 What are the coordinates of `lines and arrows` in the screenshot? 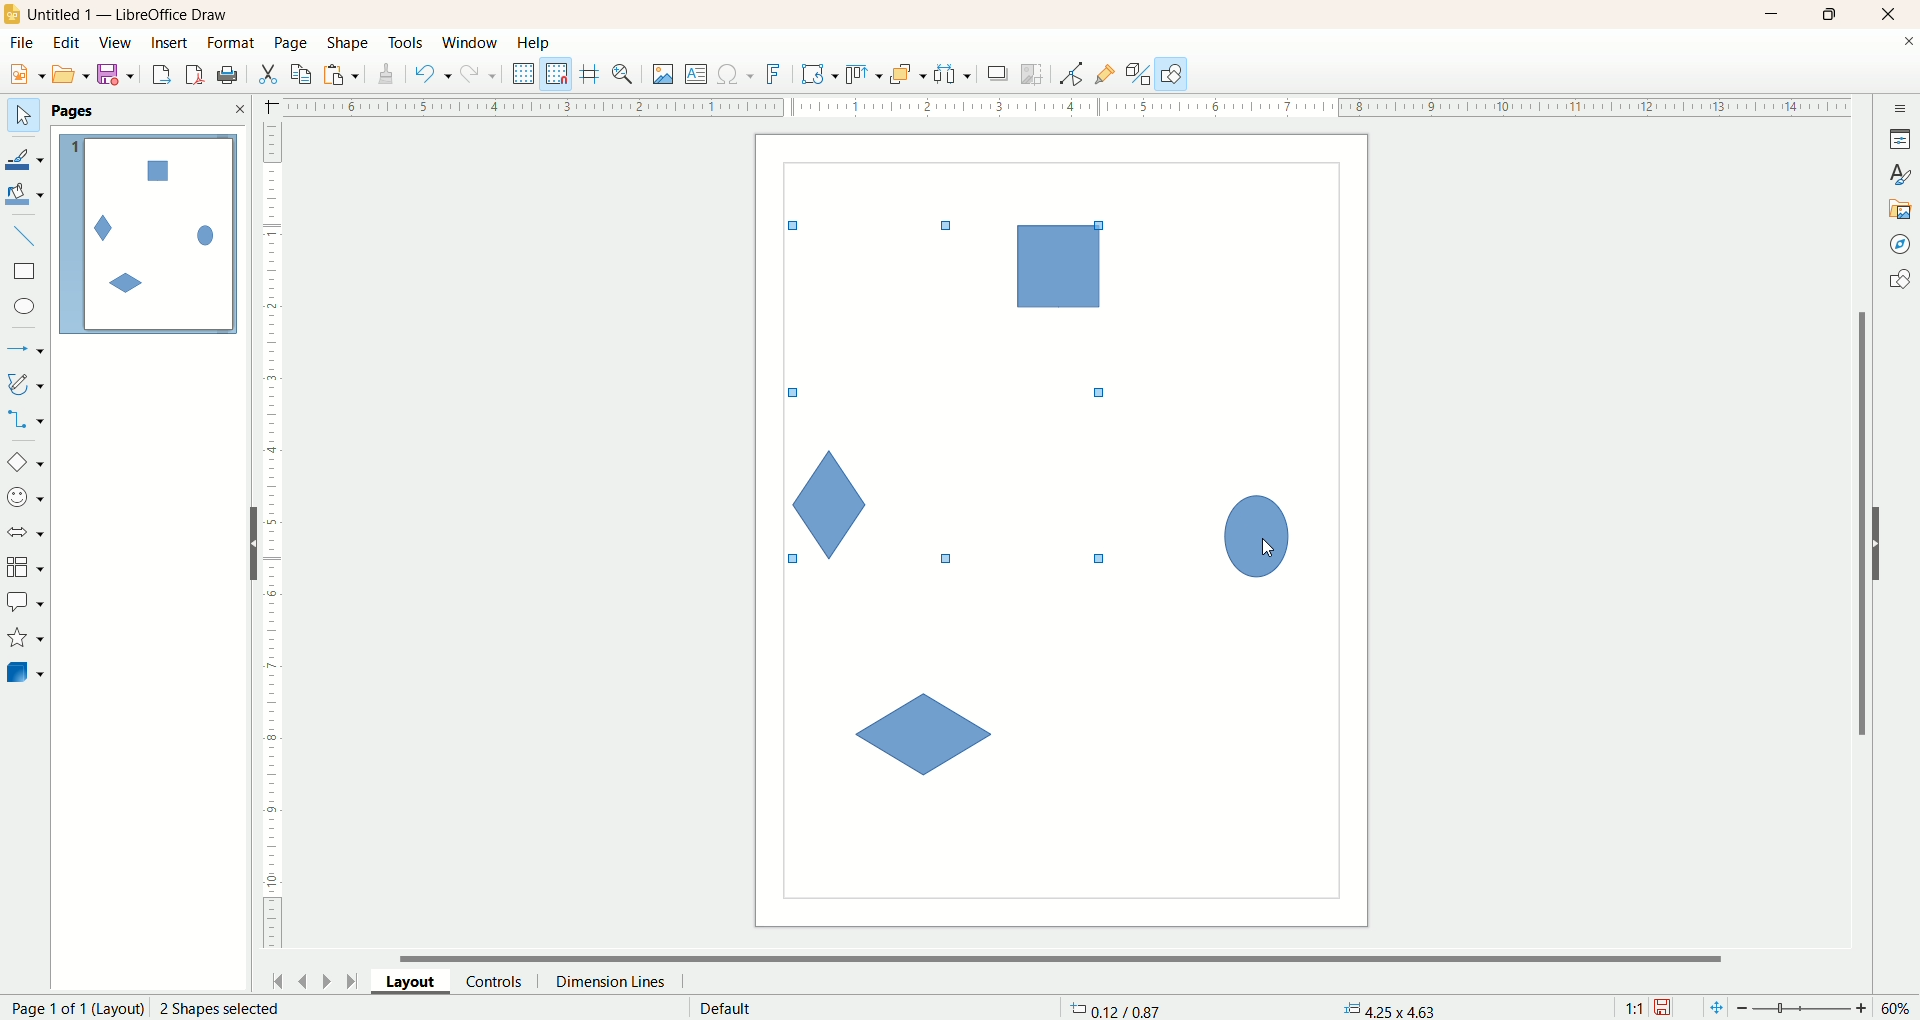 It's located at (27, 350).